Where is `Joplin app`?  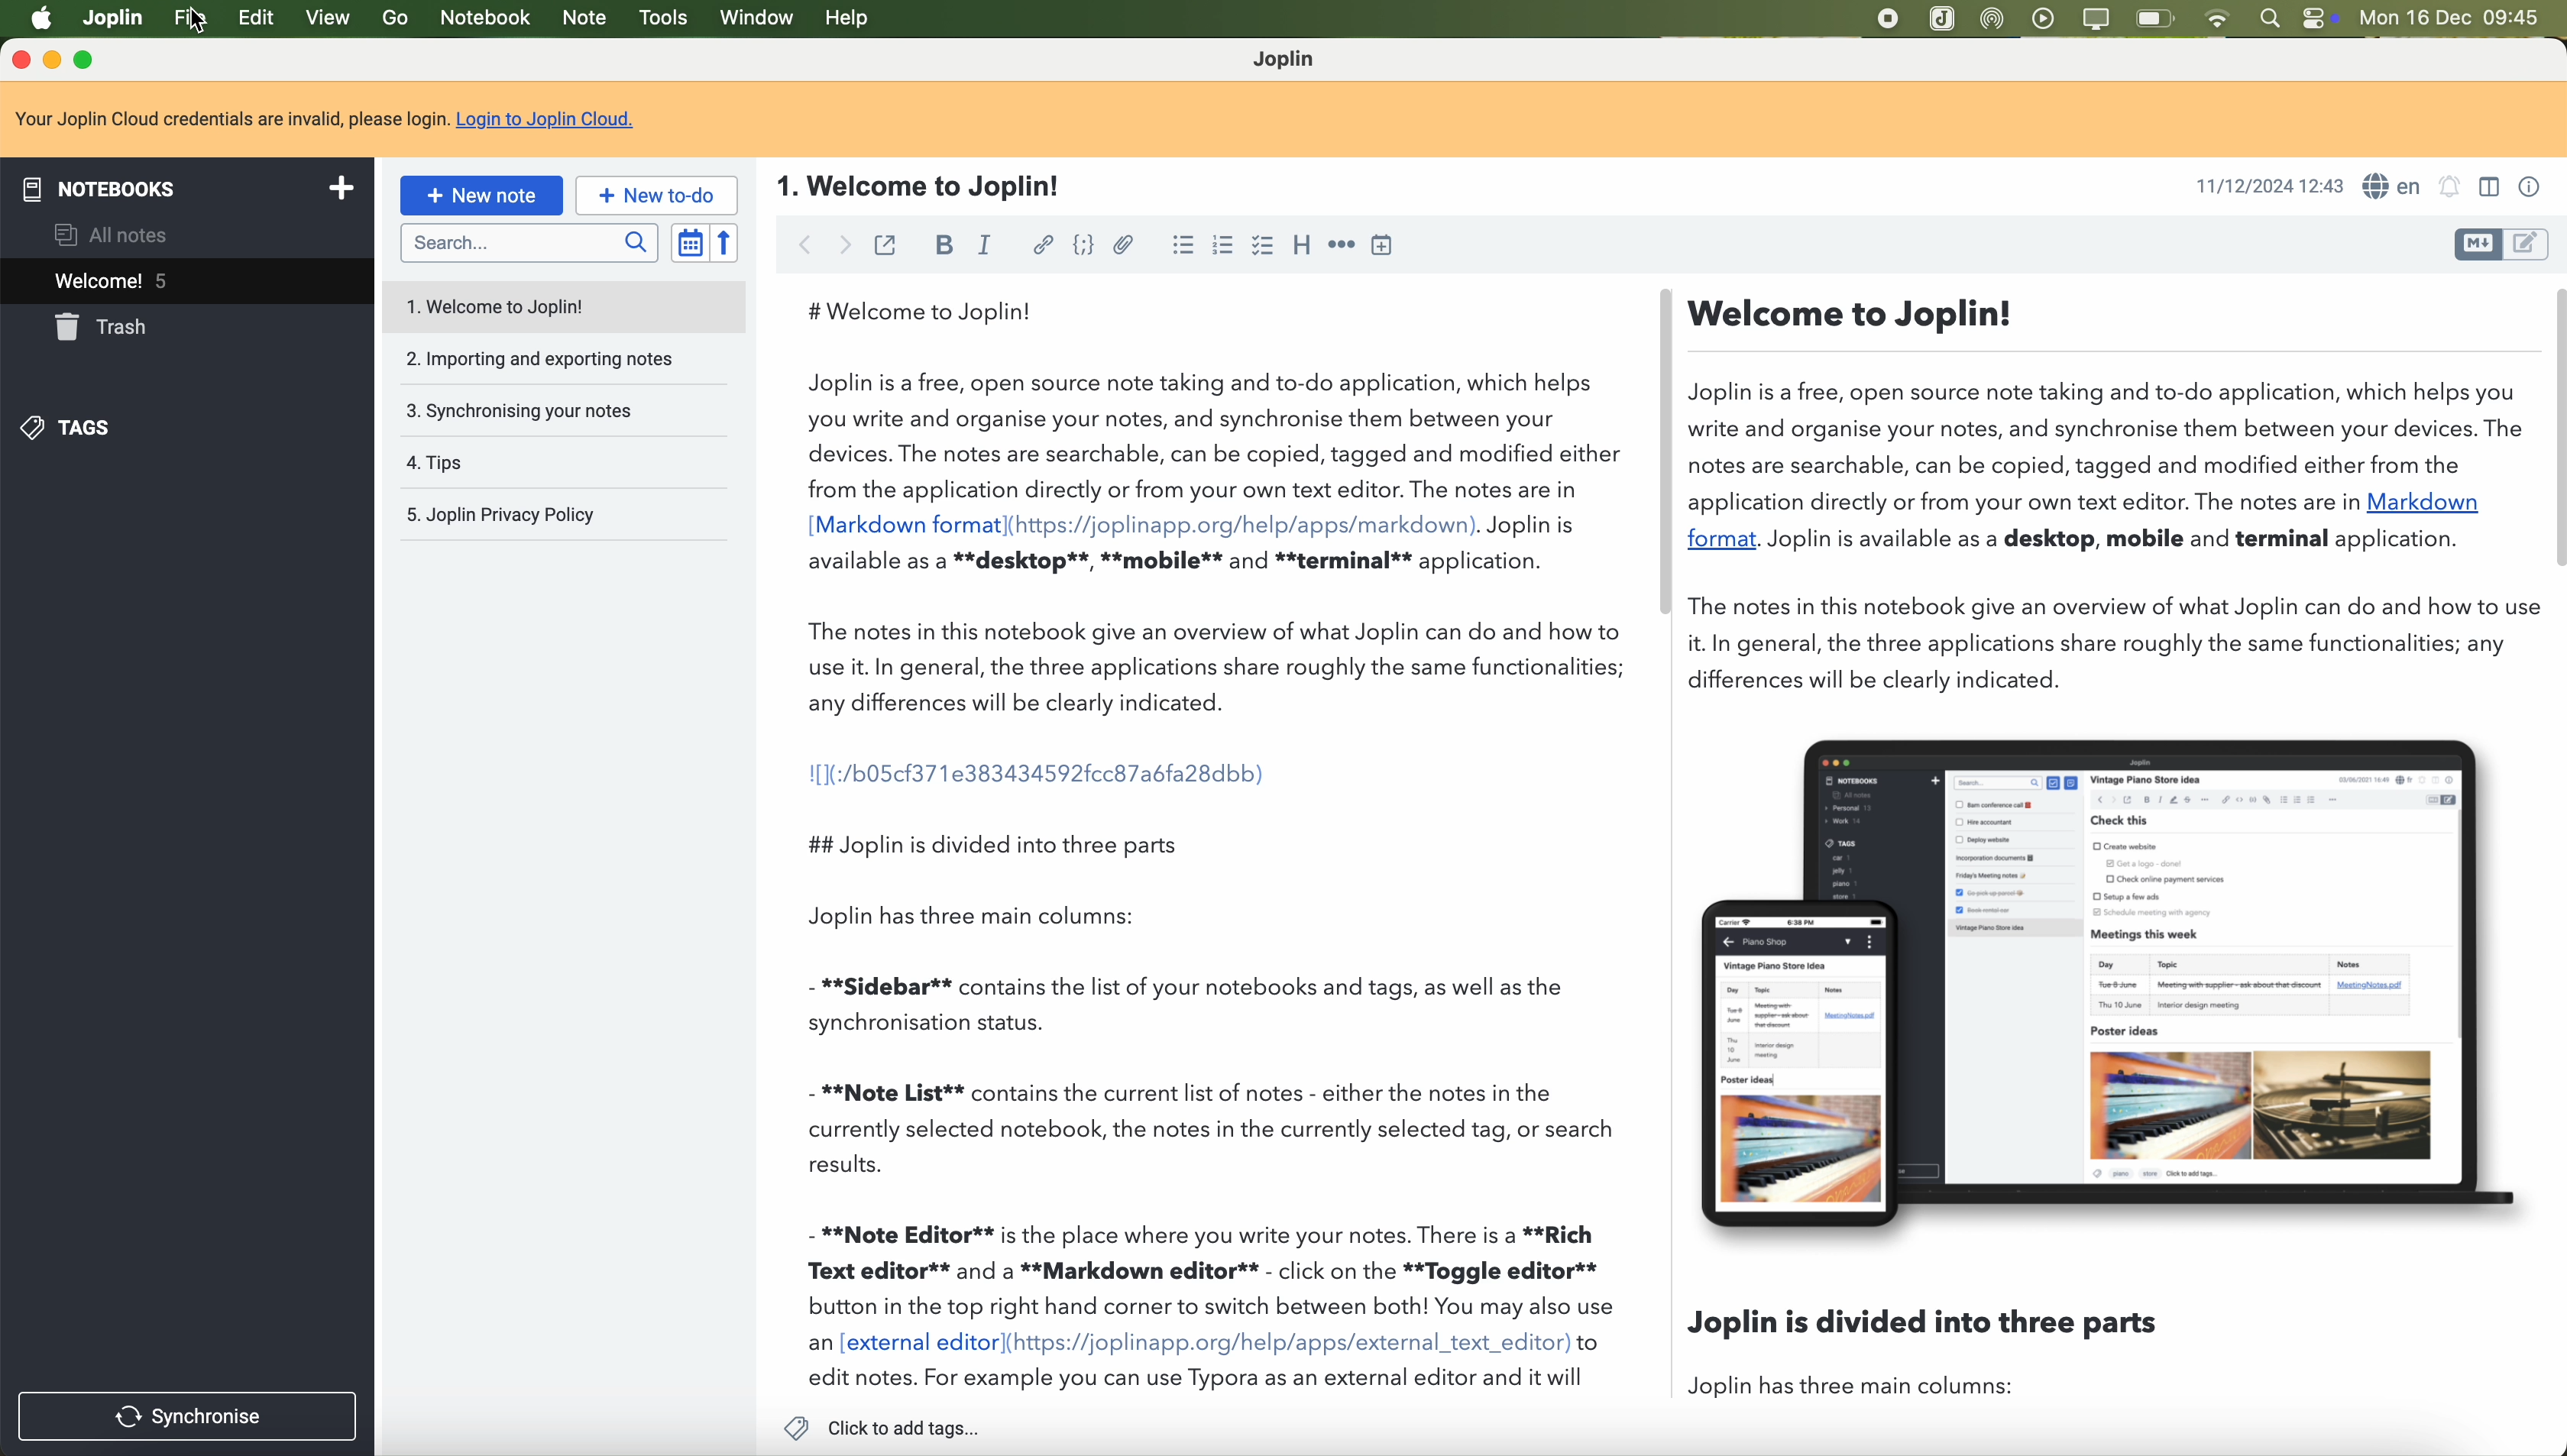
Joplin app is located at coordinates (1943, 21).